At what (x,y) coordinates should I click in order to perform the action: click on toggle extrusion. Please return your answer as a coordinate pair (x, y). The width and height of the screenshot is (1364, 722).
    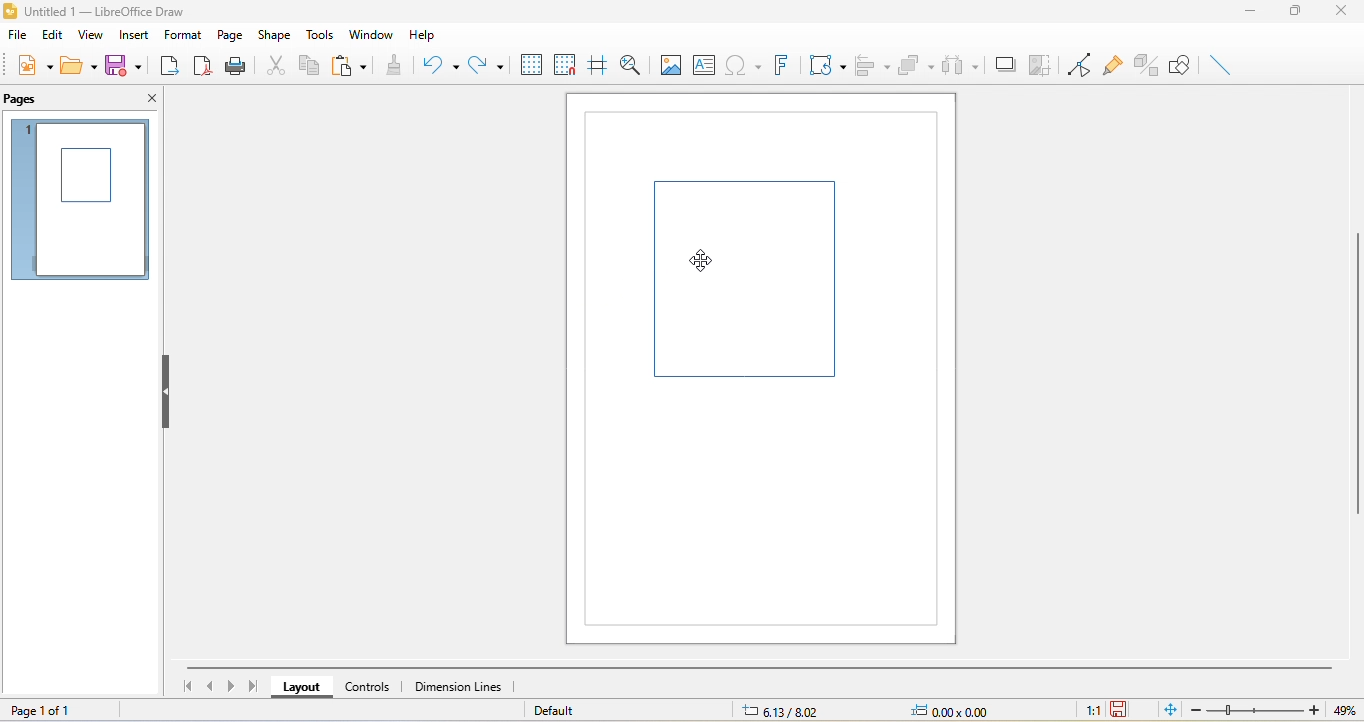
    Looking at the image, I should click on (1146, 65).